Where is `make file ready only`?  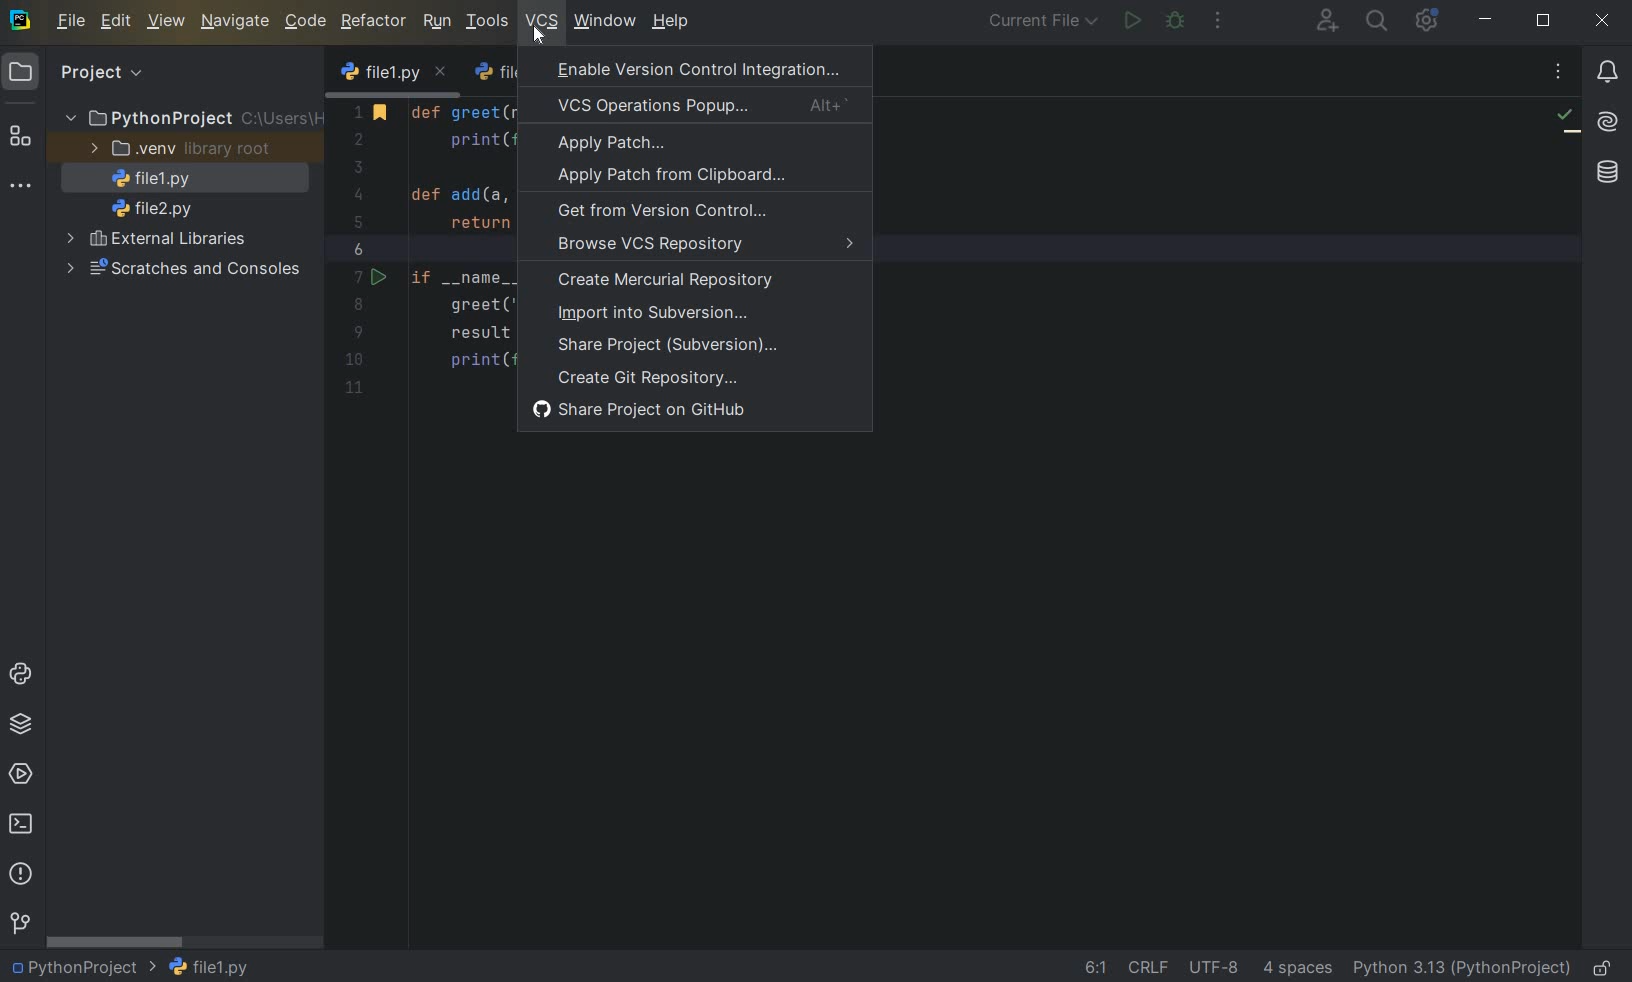
make file ready only is located at coordinates (1599, 967).